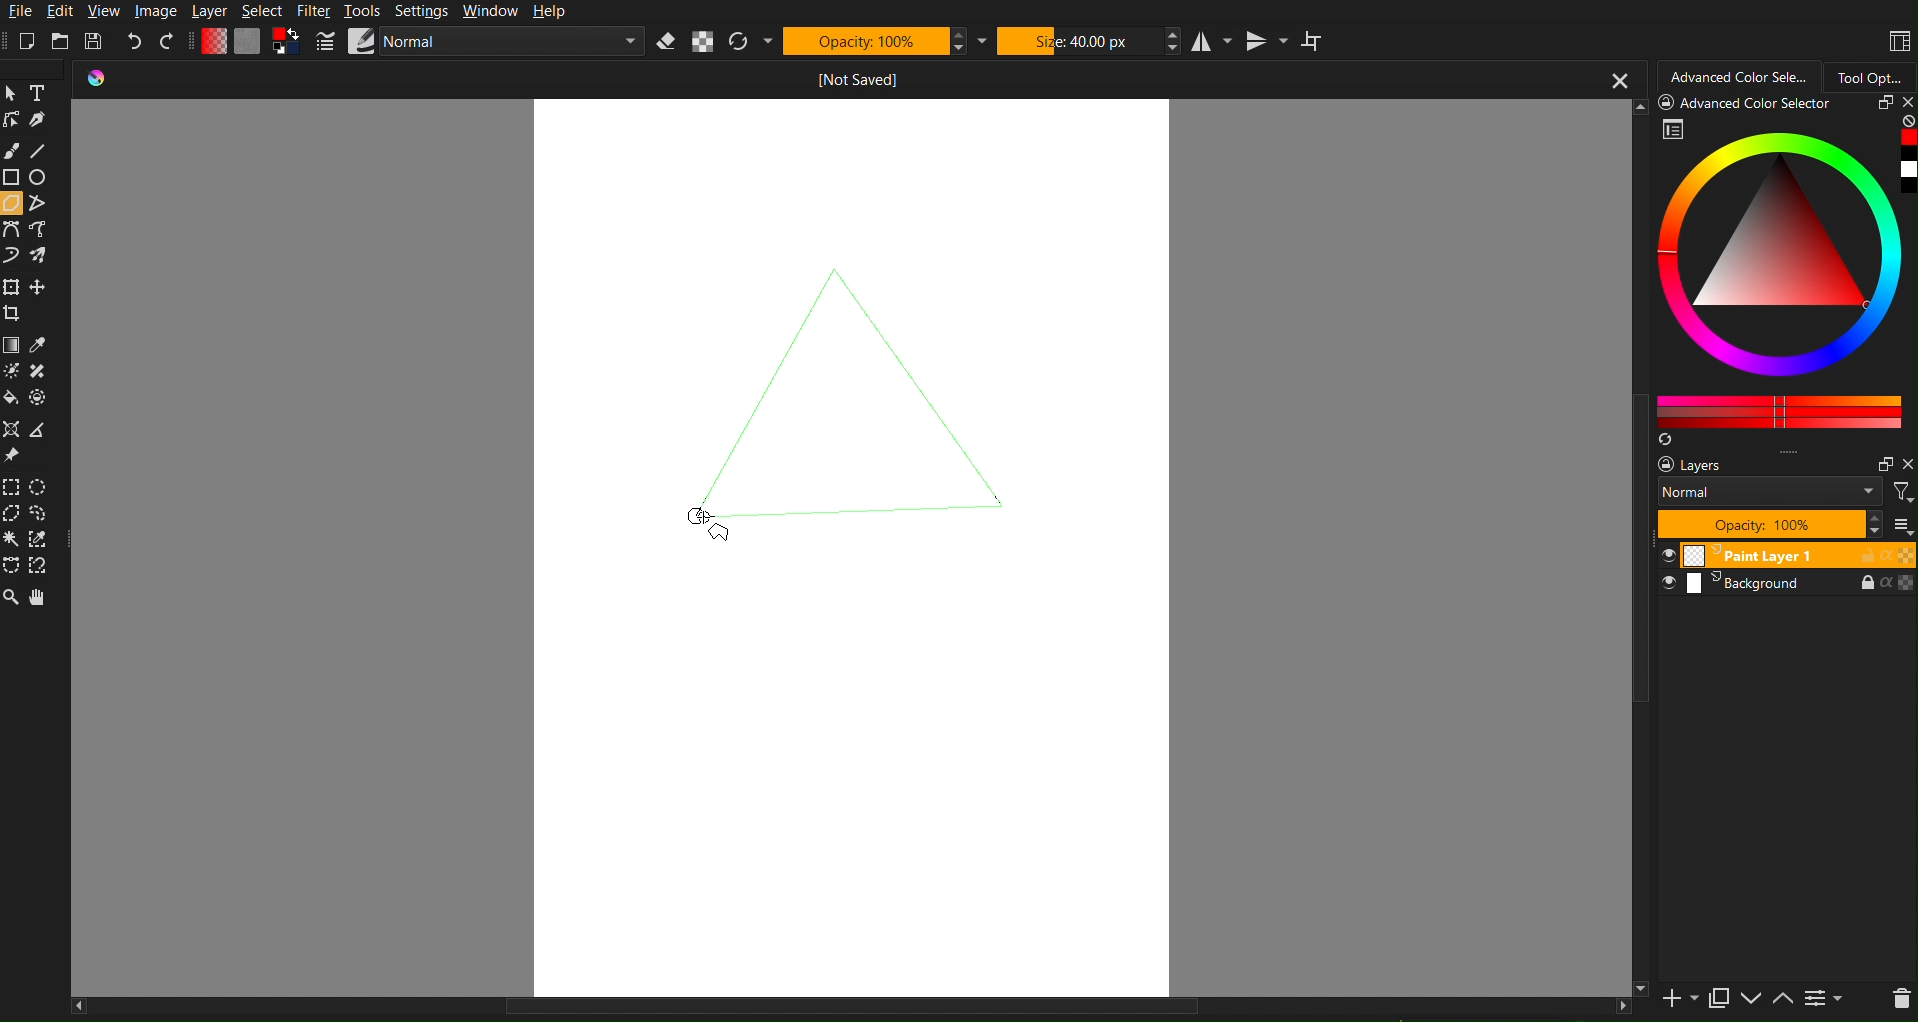 Image resolution: width=1918 pixels, height=1022 pixels. Describe the element at coordinates (40, 538) in the screenshot. I see `similar color selection tool` at that location.